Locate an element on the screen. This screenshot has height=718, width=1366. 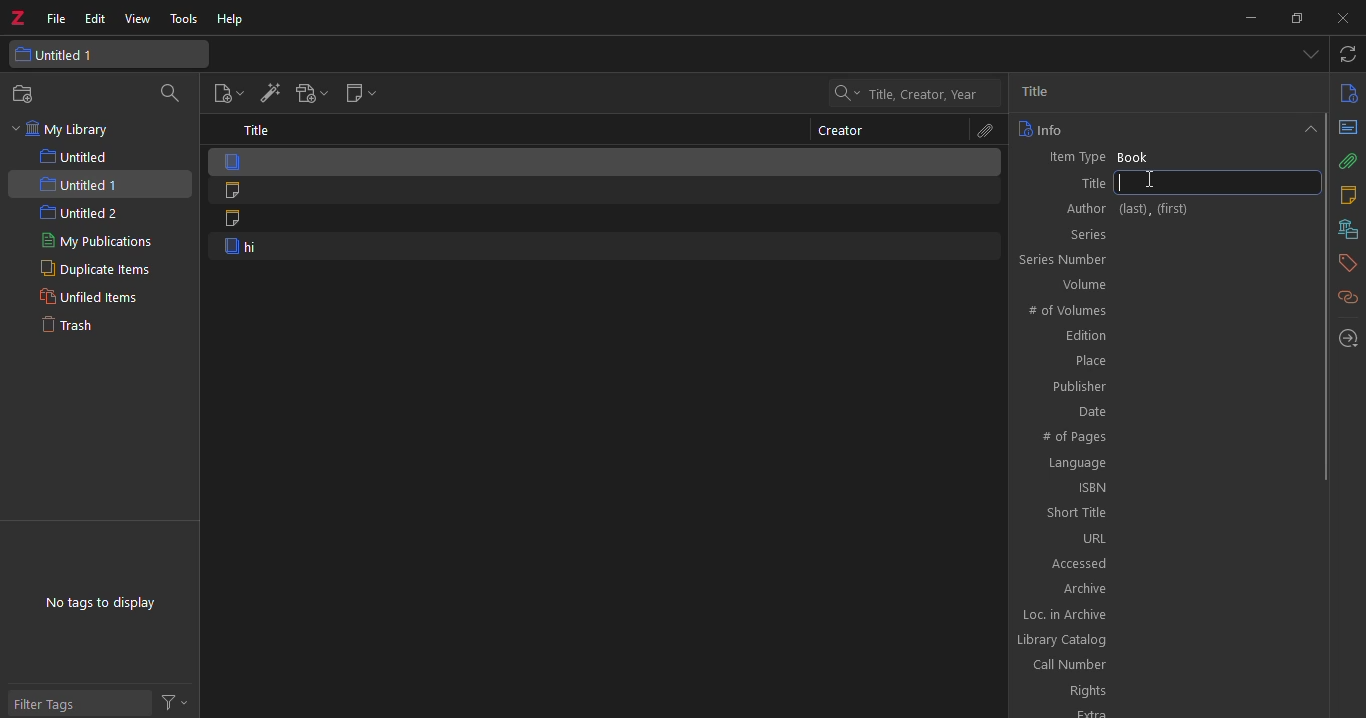
rights is located at coordinates (1166, 691).